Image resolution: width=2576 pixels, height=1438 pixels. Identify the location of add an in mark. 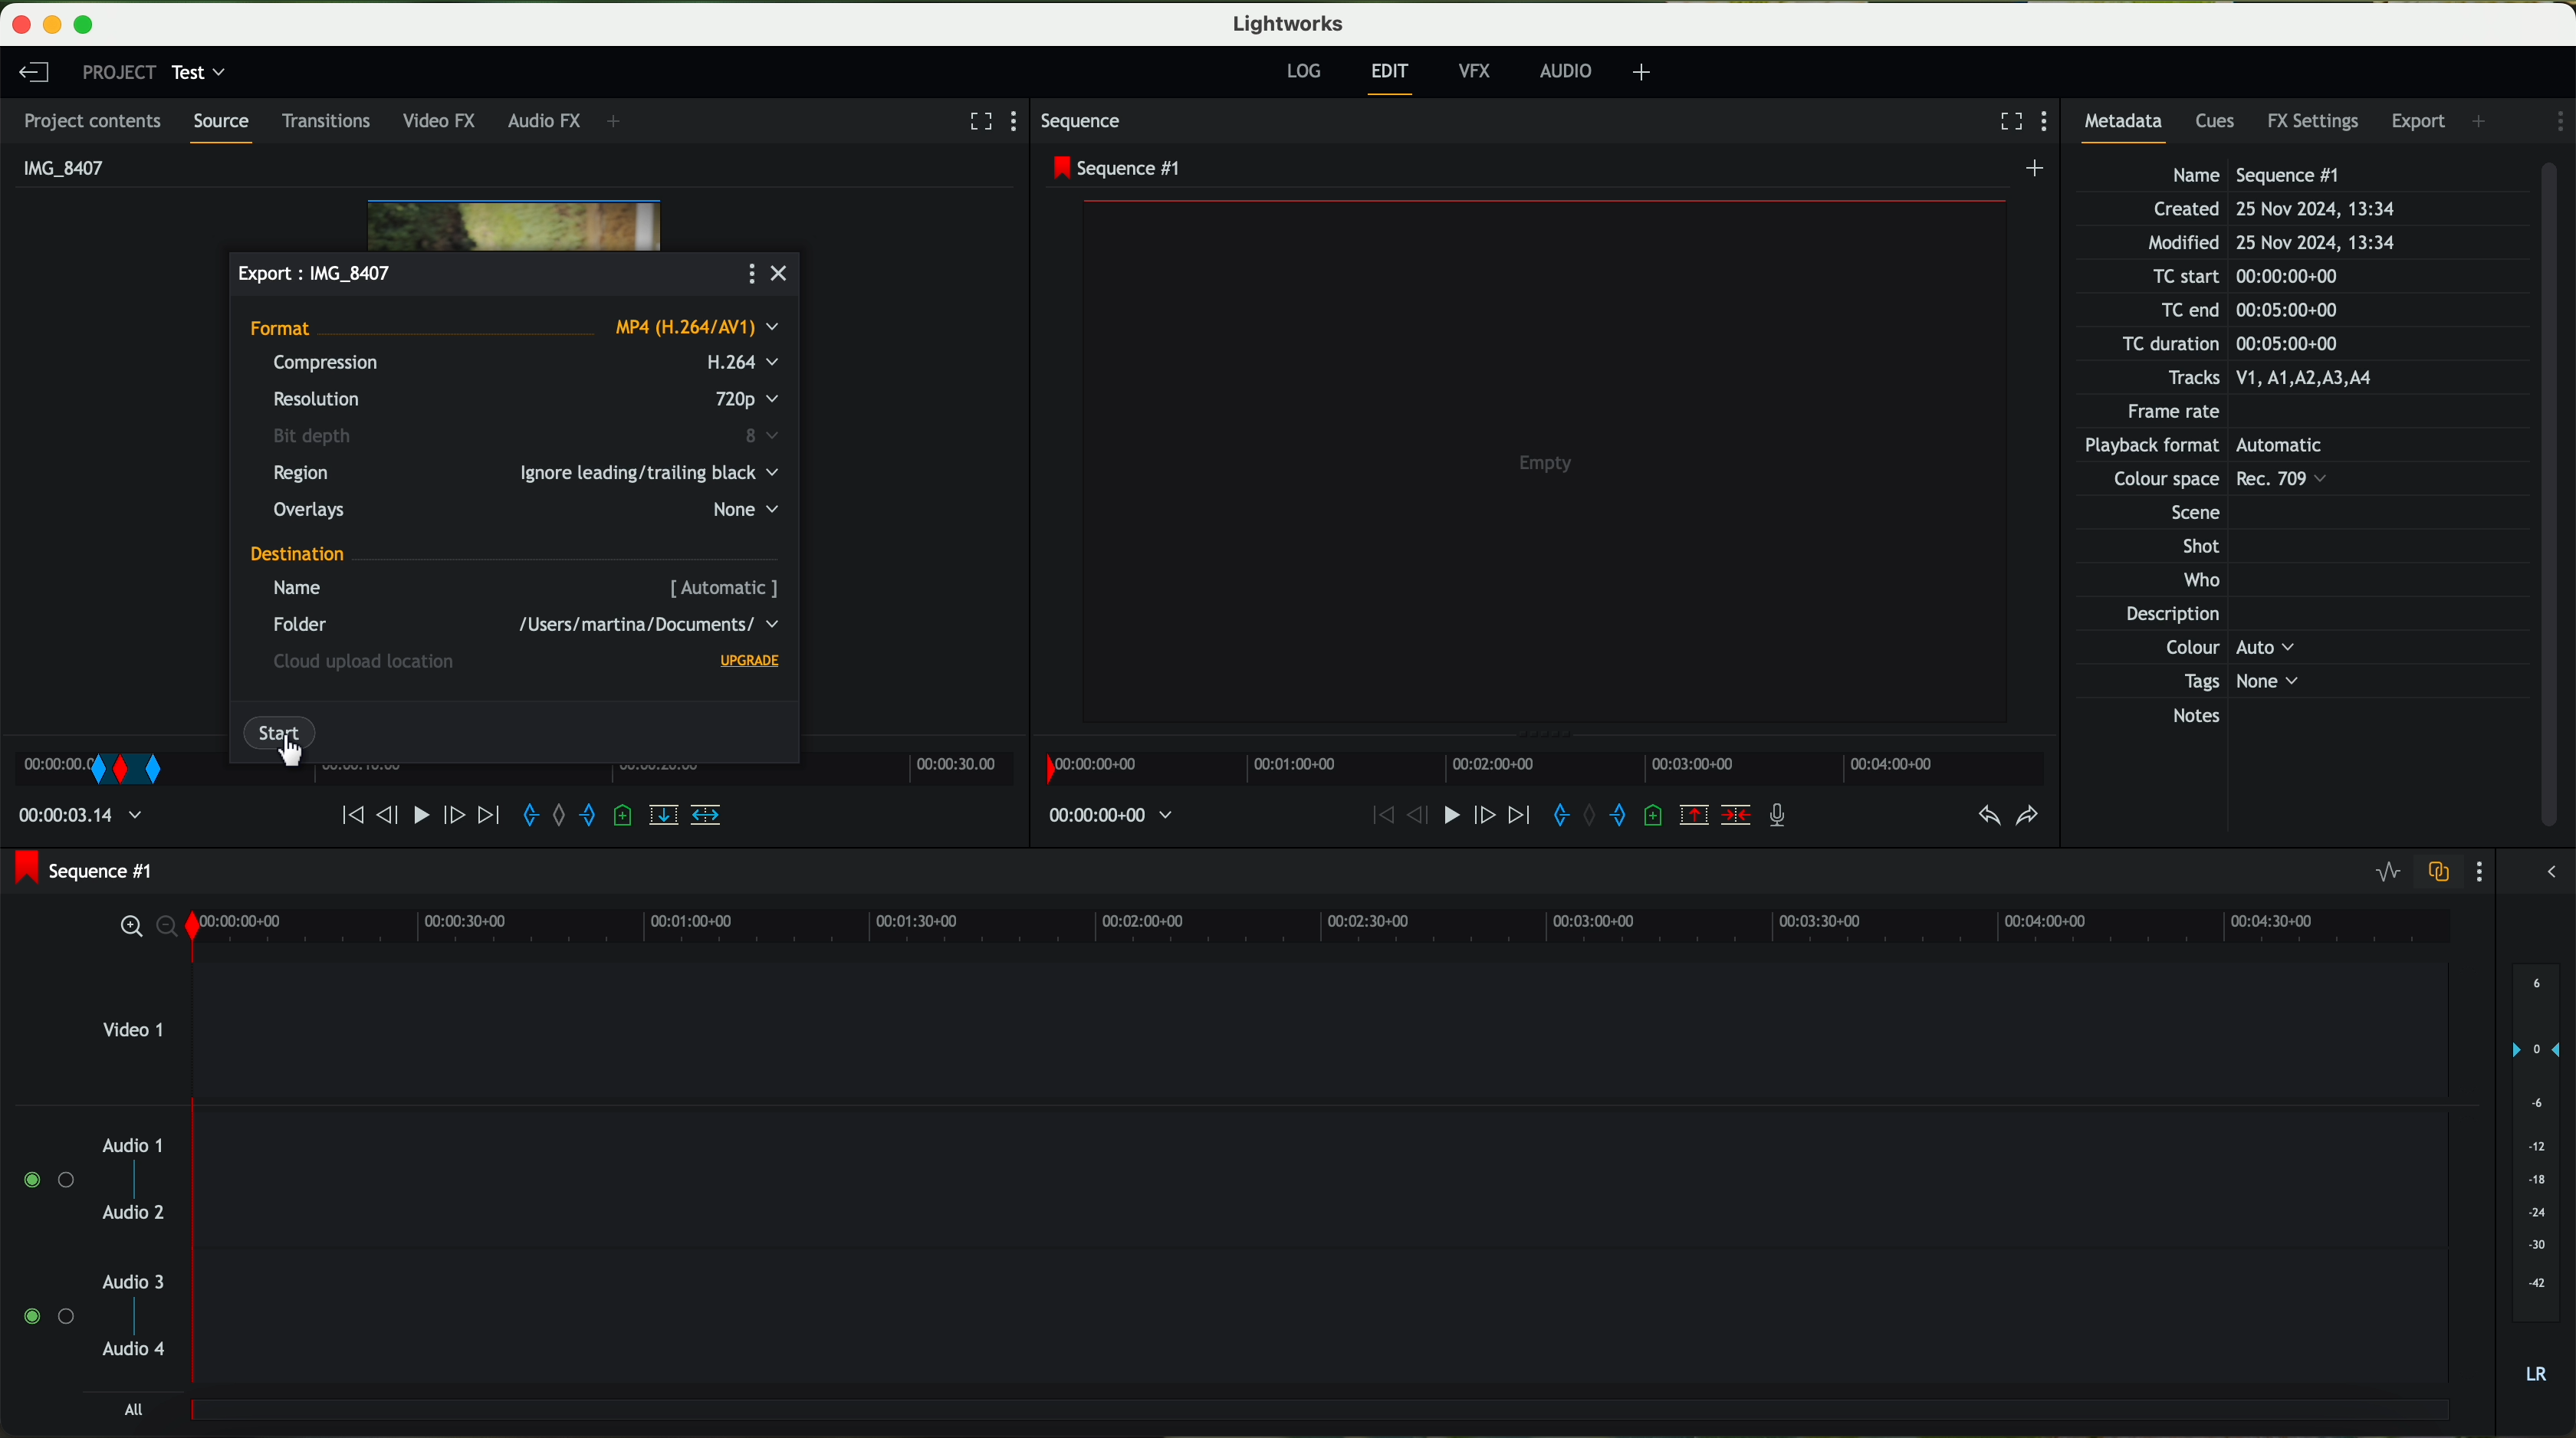
(1552, 816).